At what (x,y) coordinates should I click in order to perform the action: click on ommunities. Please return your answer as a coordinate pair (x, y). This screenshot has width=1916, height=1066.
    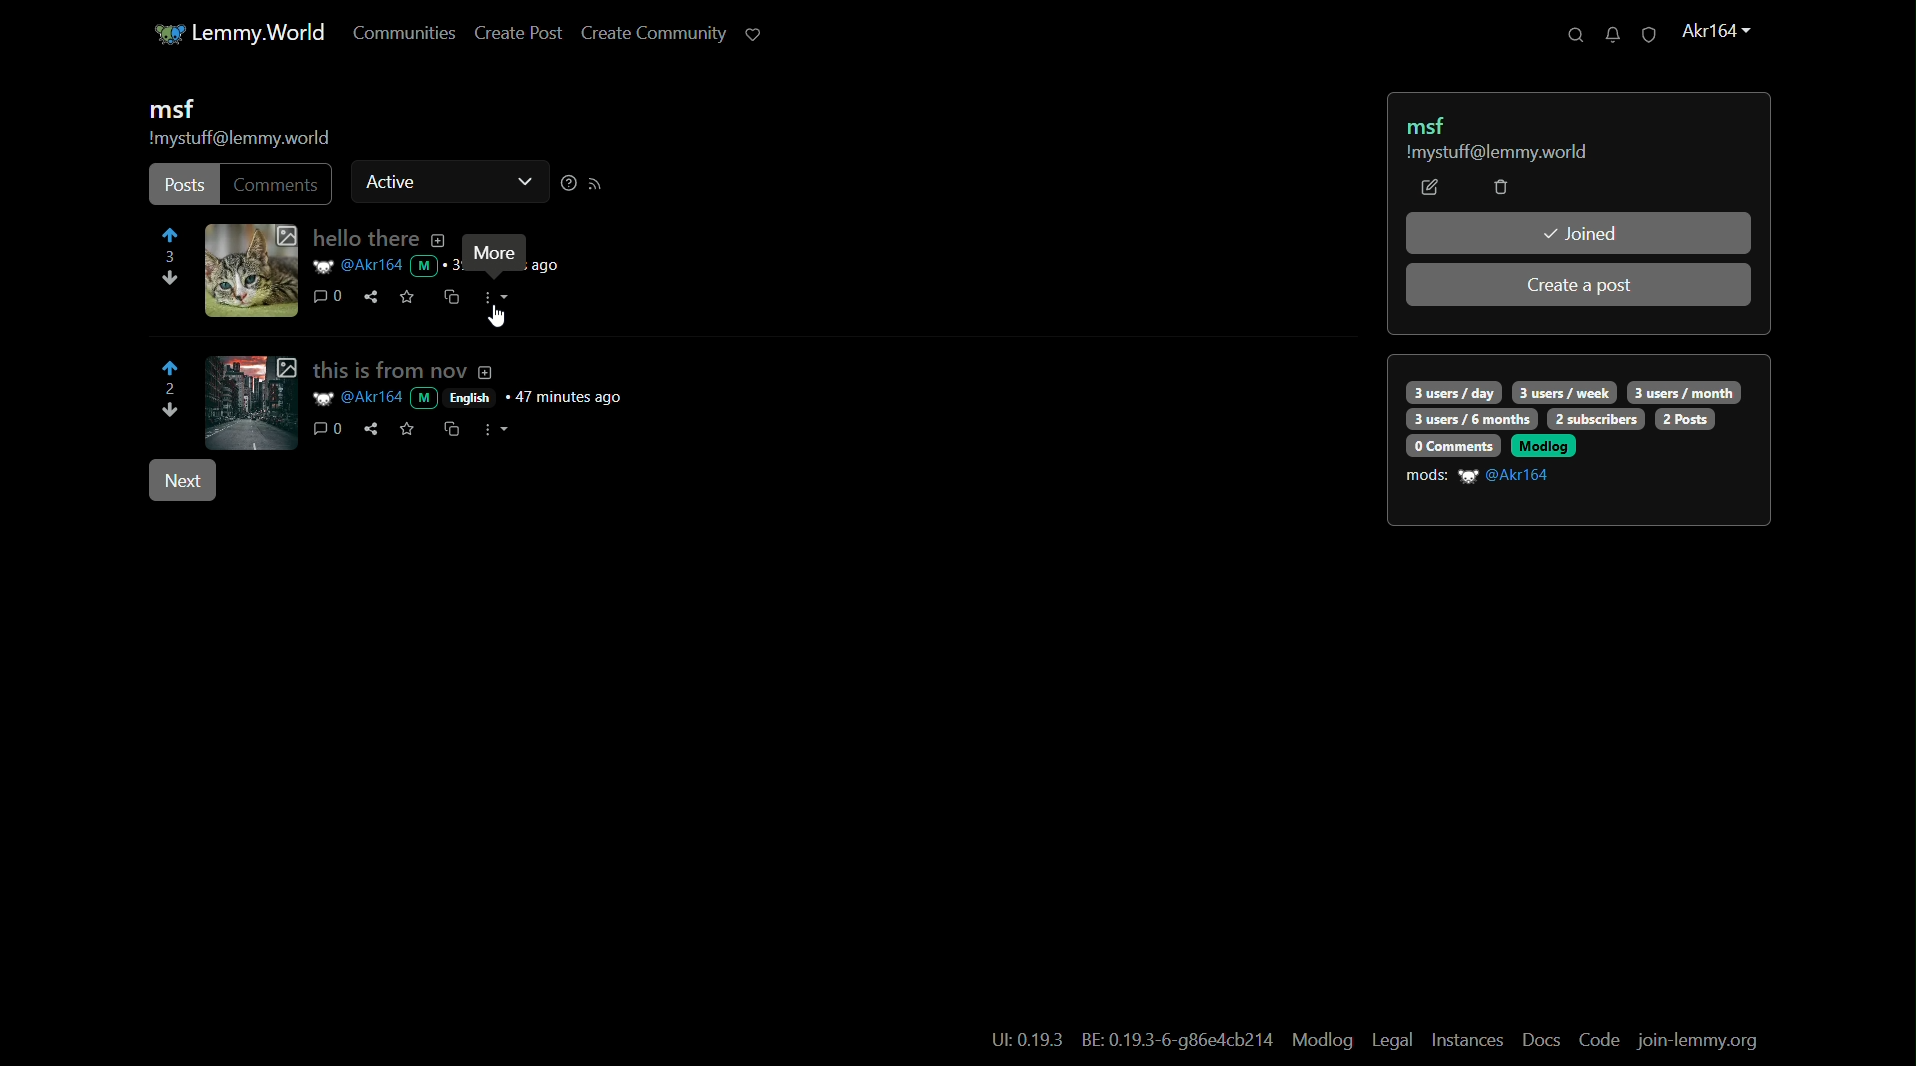
    Looking at the image, I should click on (395, 34).